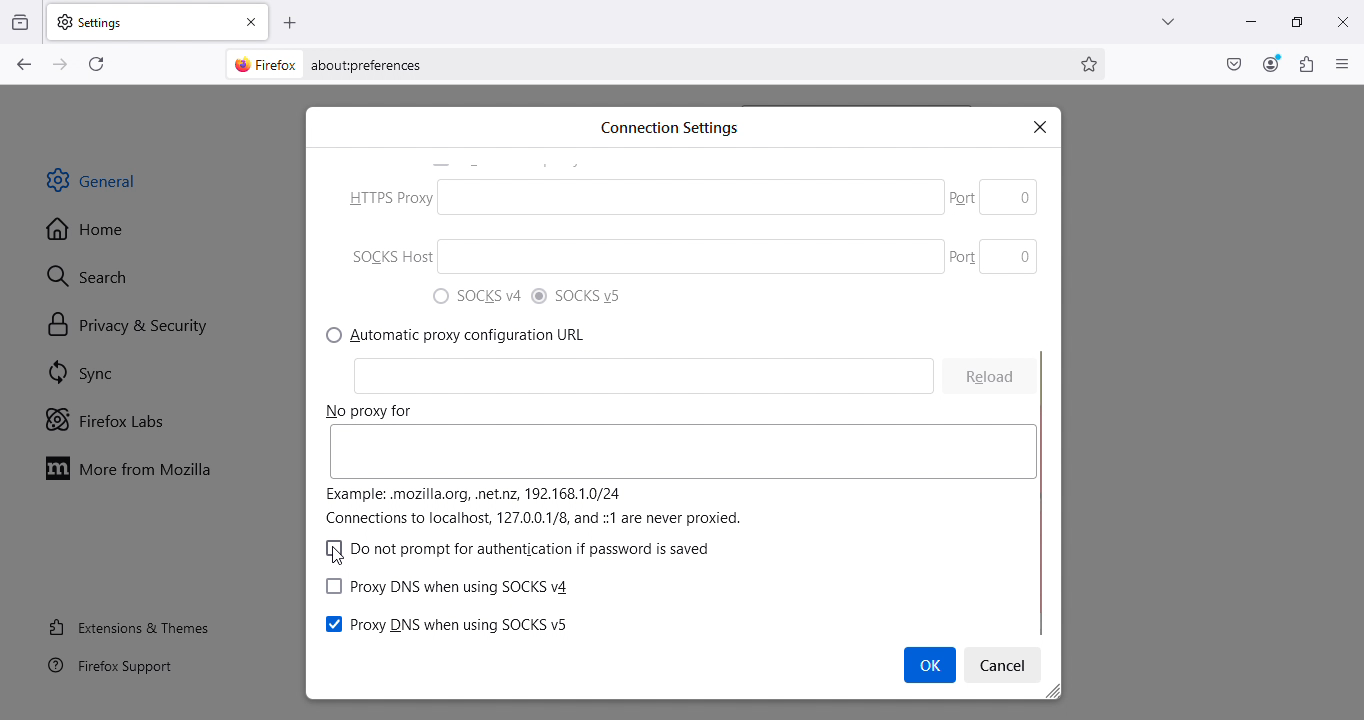 This screenshot has height=720, width=1364. Describe the element at coordinates (99, 62) in the screenshot. I see `Reload current page` at that location.